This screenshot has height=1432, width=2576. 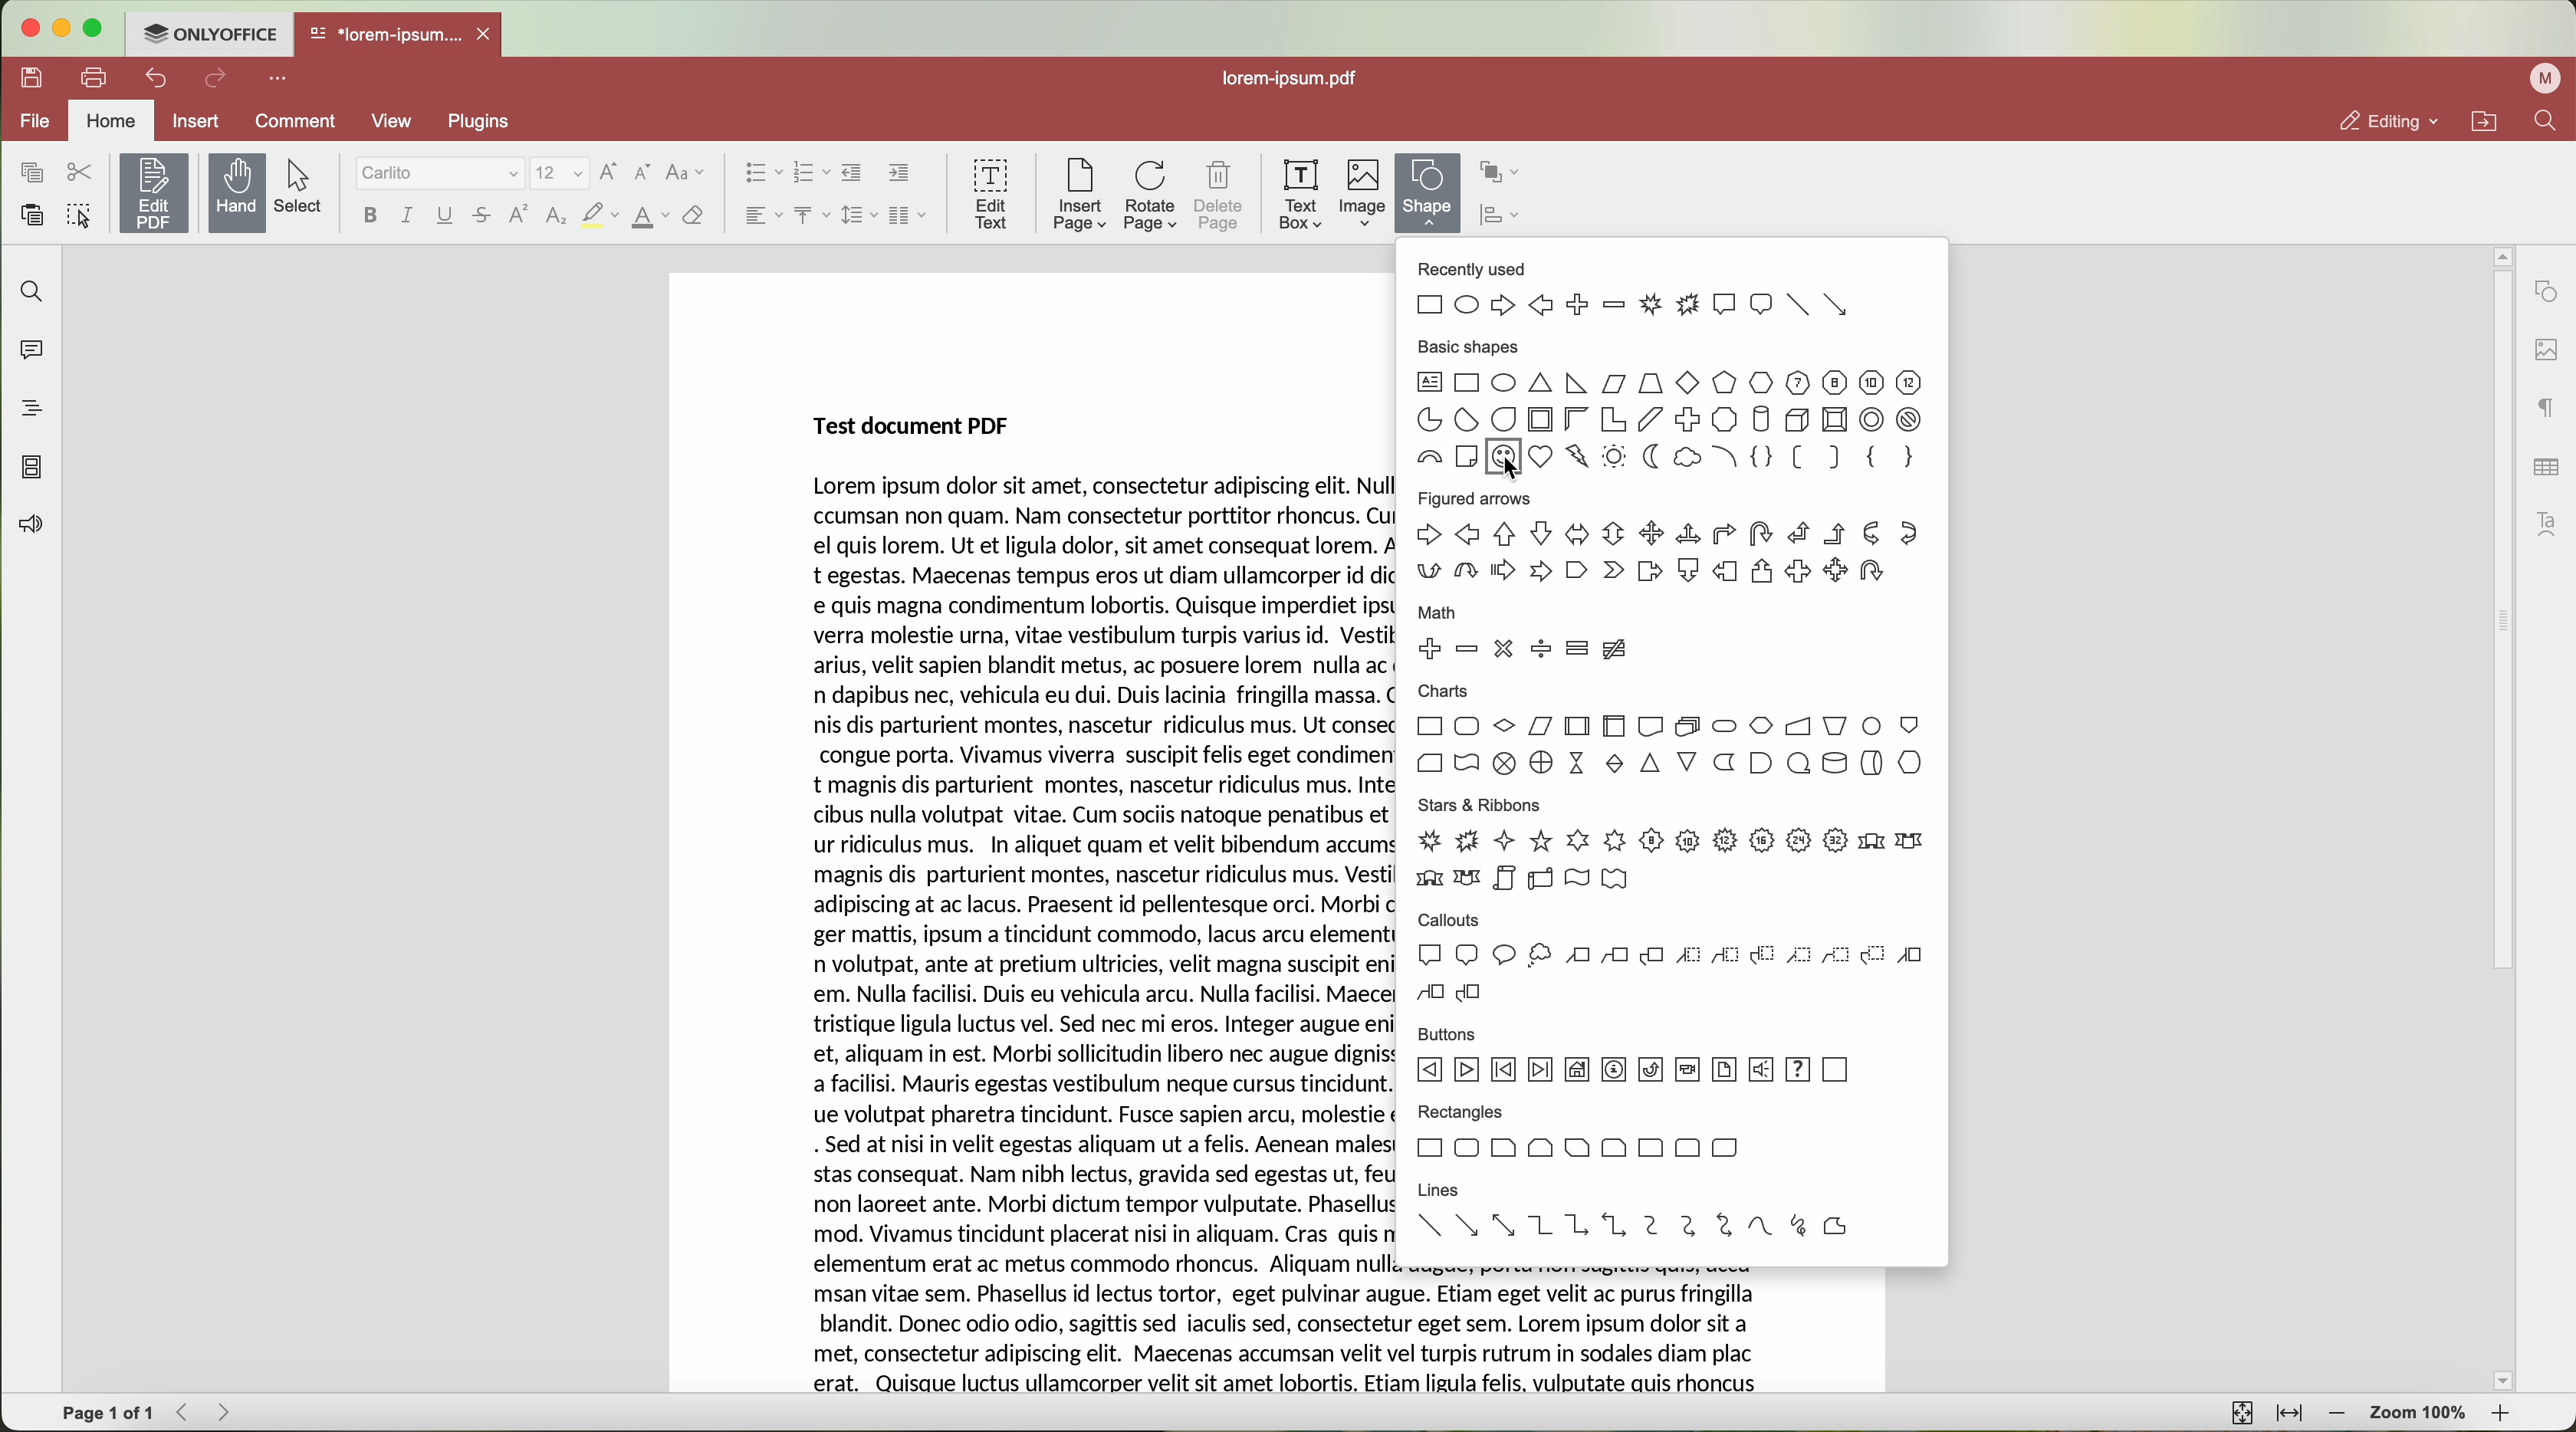 What do you see at coordinates (692, 216) in the screenshot?
I see `clear style` at bounding box center [692, 216].